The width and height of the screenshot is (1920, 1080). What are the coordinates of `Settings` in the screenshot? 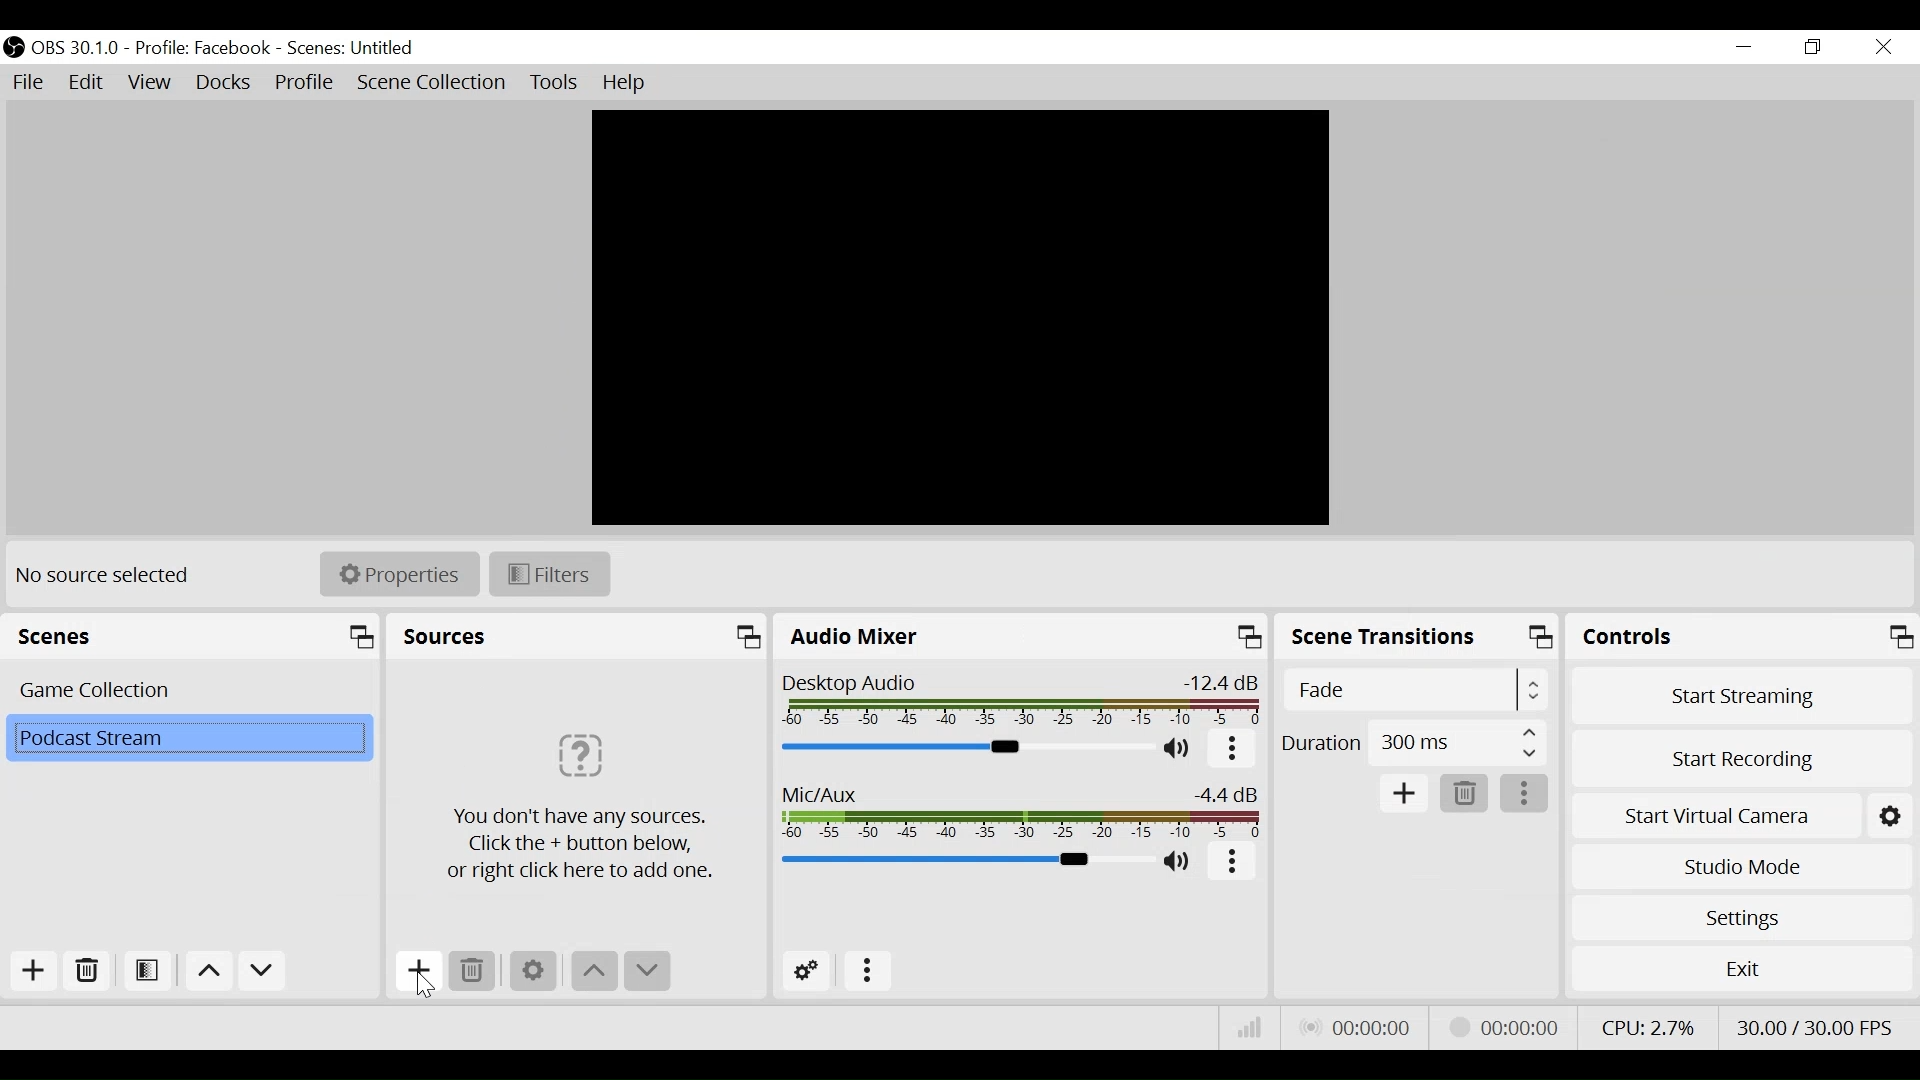 It's located at (1741, 918).